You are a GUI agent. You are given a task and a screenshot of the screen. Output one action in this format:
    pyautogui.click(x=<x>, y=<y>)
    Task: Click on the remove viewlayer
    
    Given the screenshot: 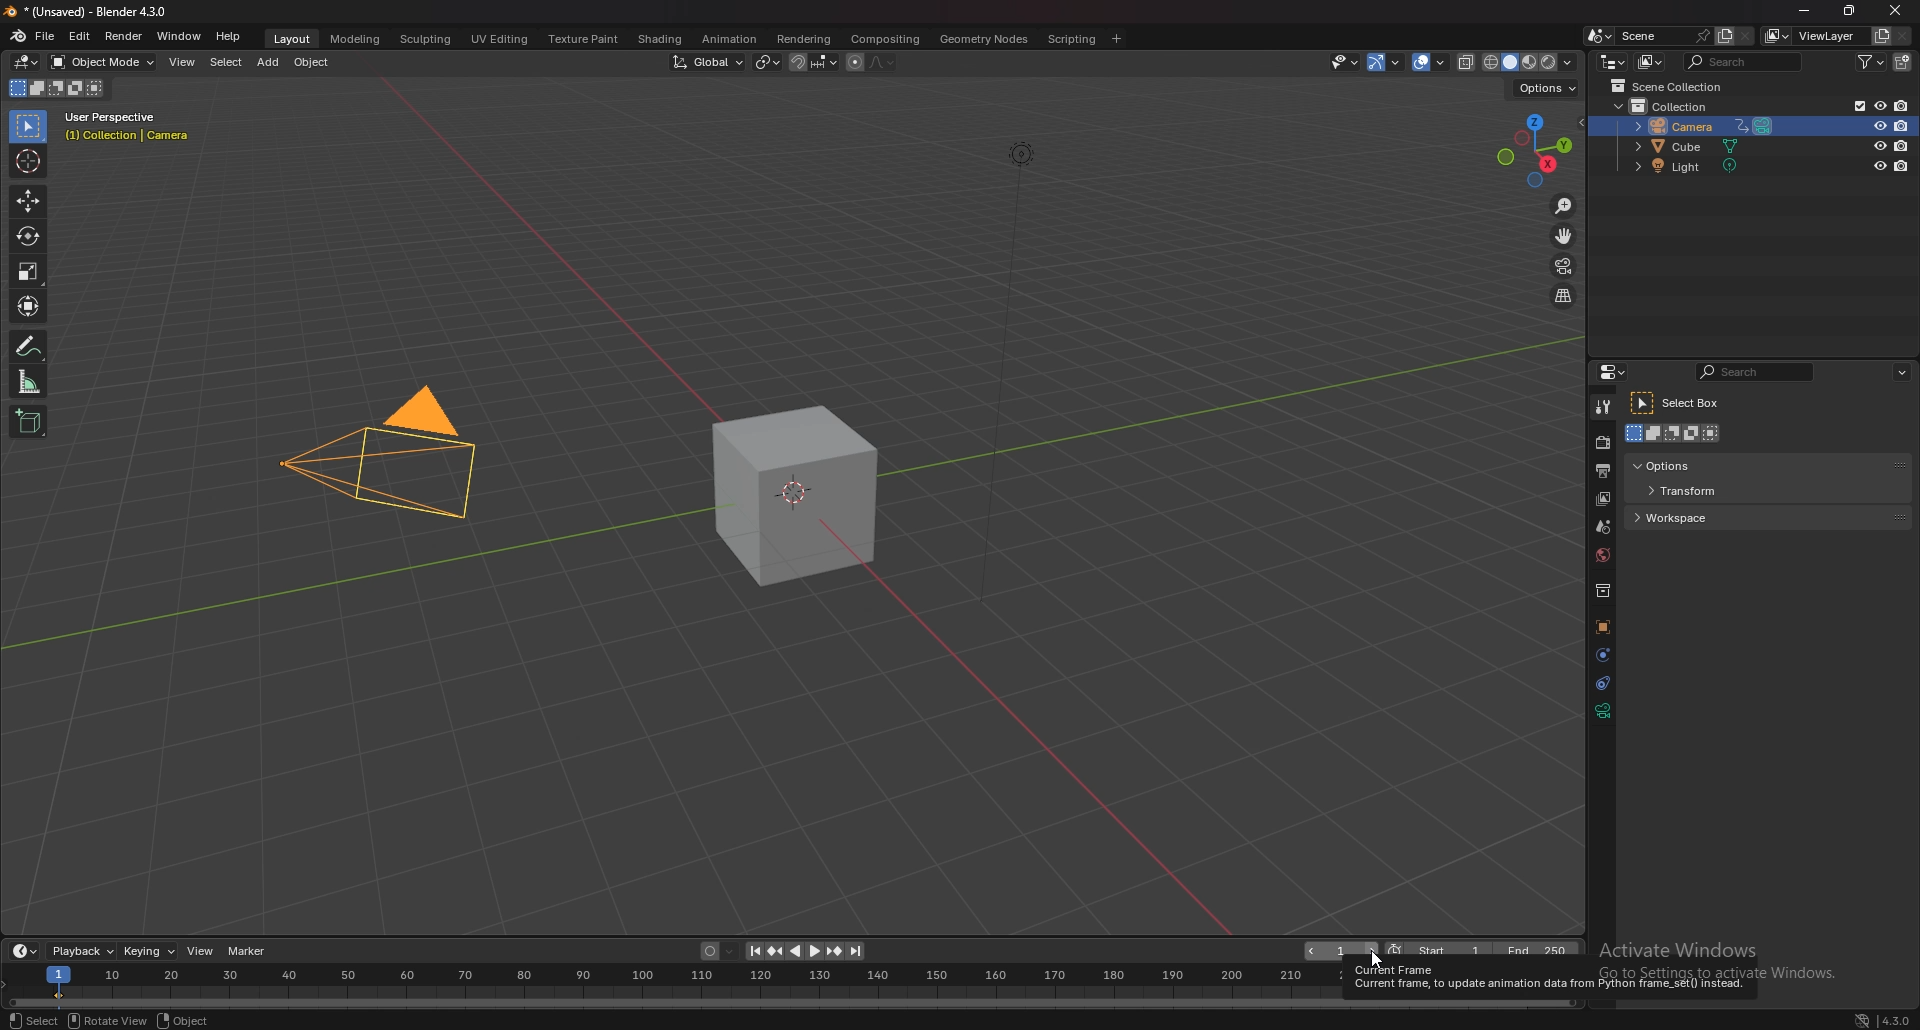 What is the action you would take?
    pyautogui.click(x=1903, y=35)
    